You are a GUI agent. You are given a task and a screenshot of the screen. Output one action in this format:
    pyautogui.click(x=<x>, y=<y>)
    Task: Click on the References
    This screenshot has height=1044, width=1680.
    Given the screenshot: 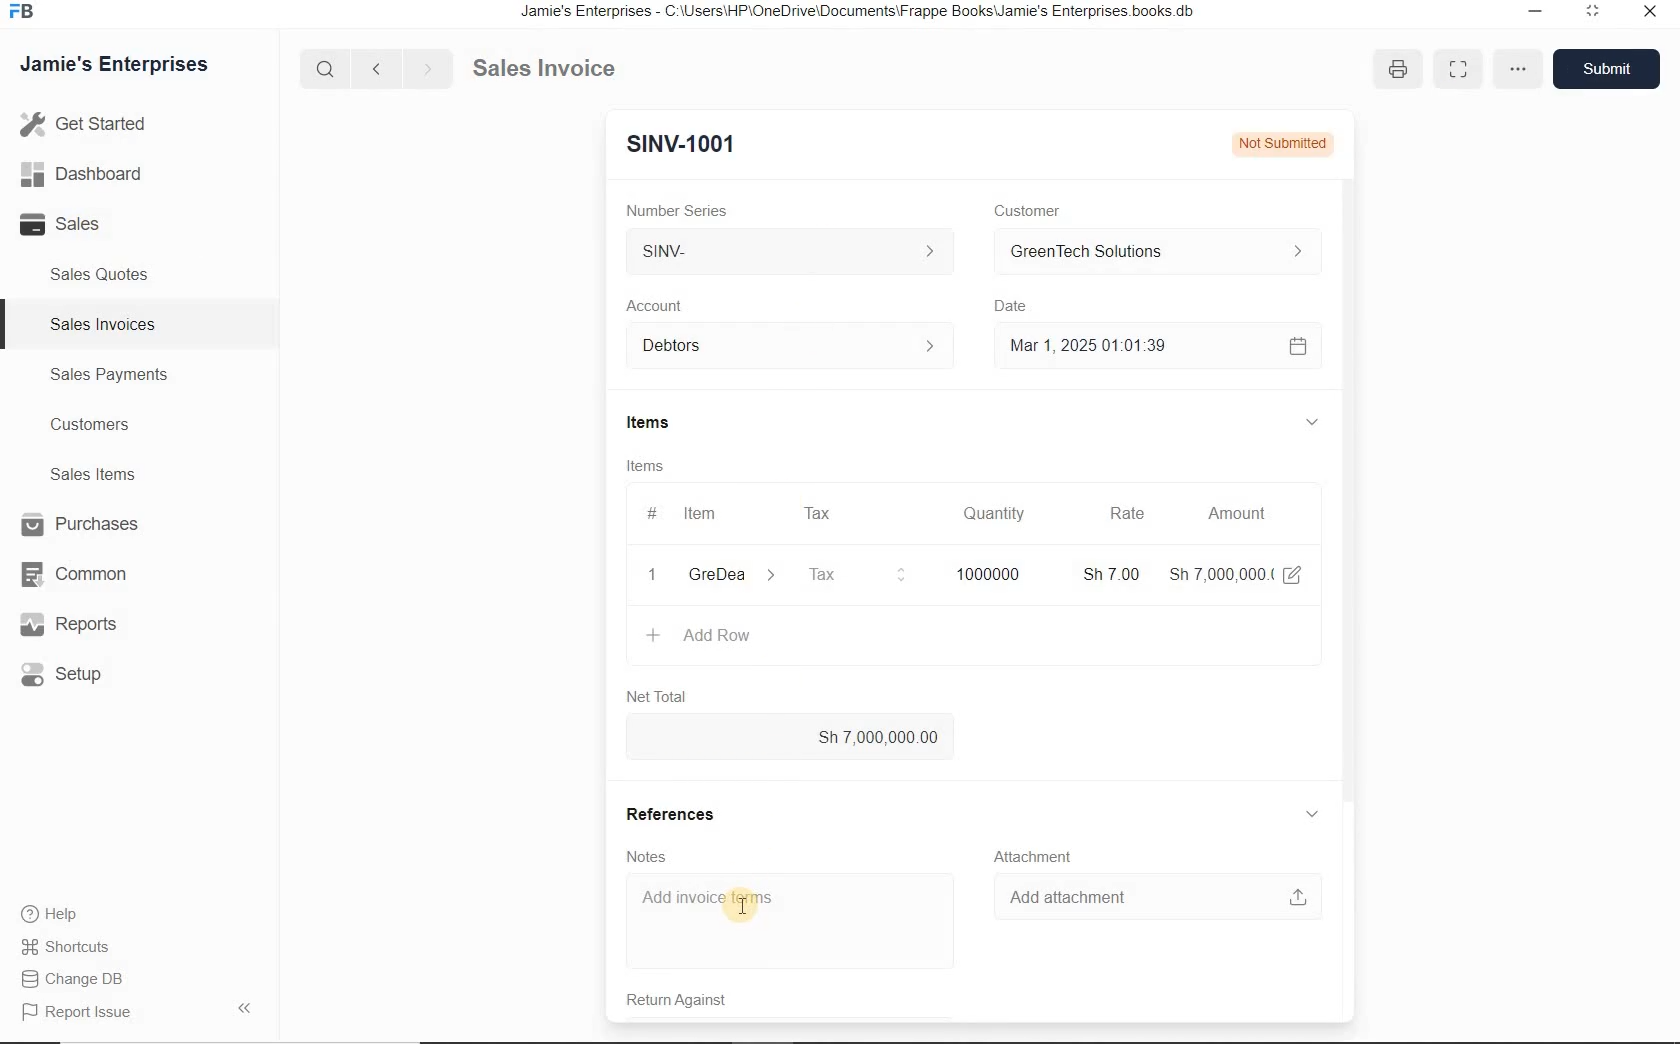 What is the action you would take?
    pyautogui.click(x=676, y=811)
    